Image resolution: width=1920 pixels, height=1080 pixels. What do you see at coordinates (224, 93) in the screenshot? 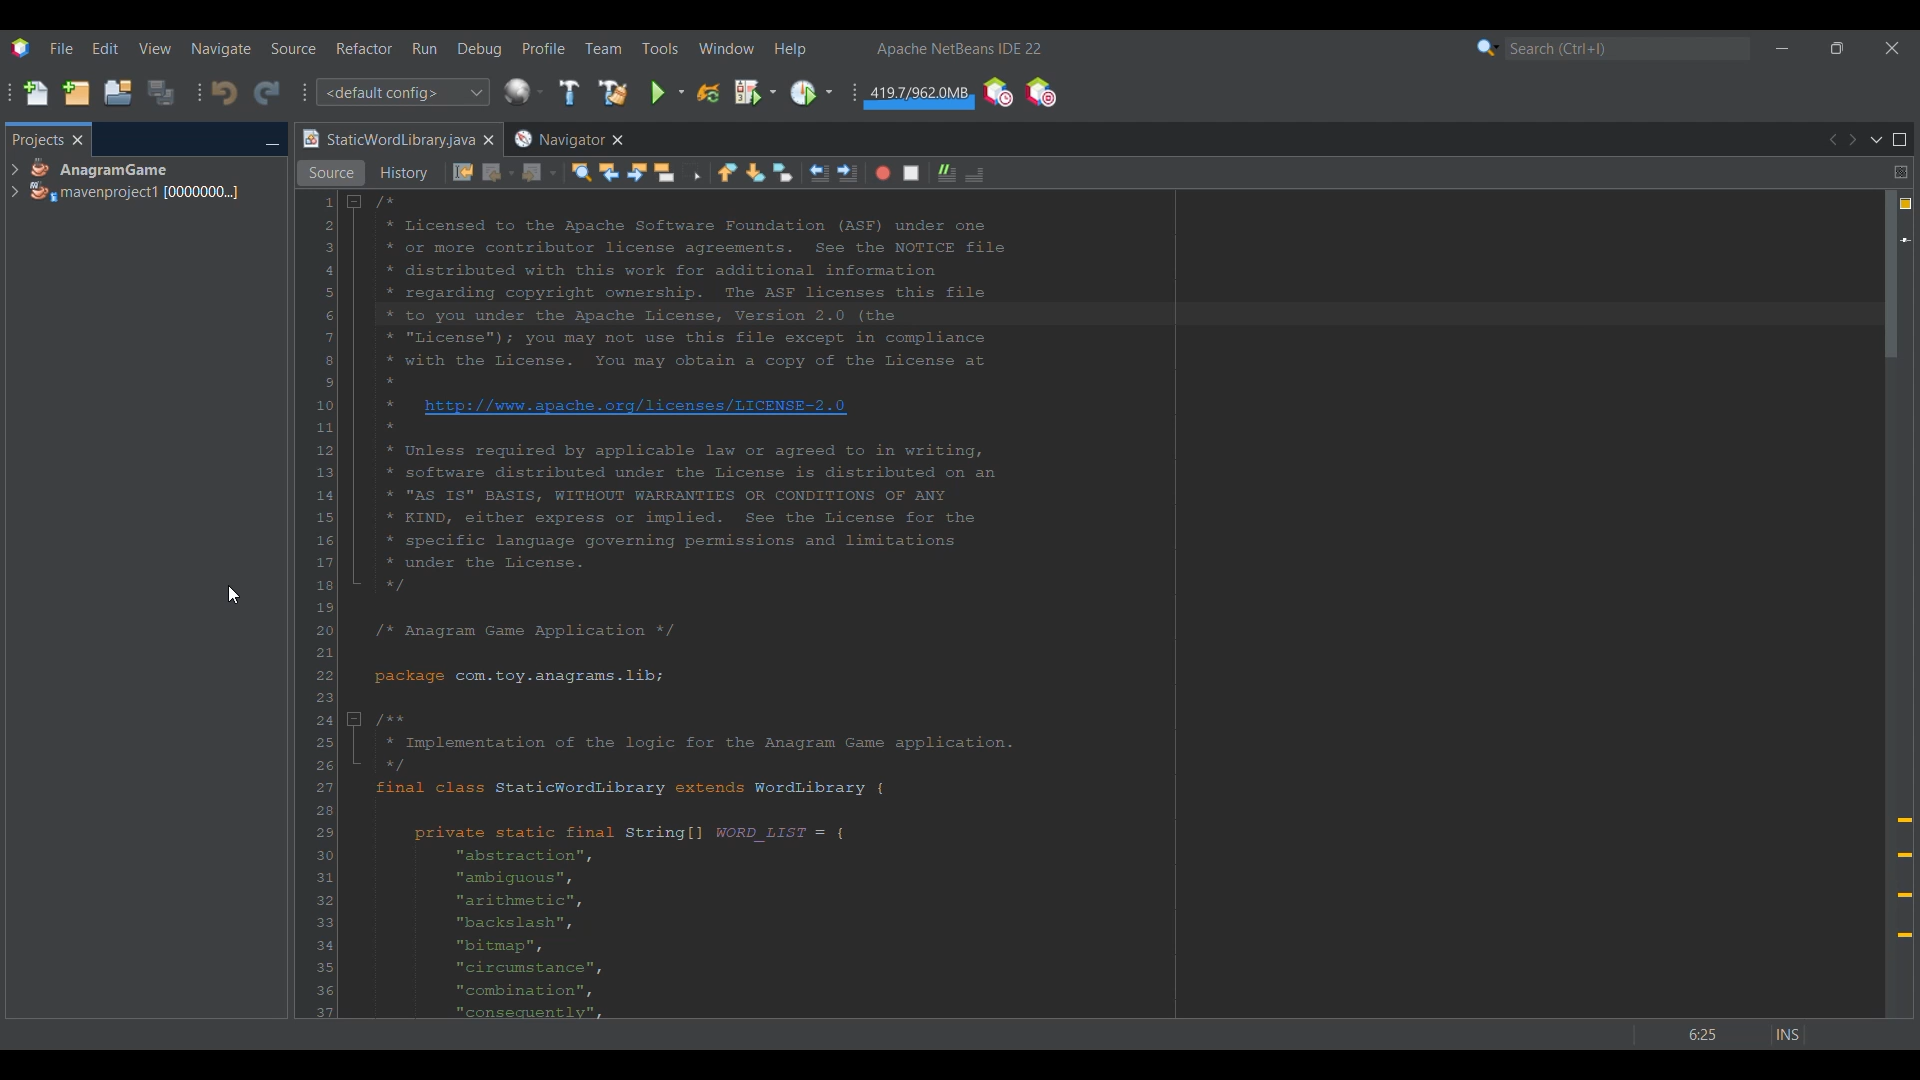
I see `Undo` at bounding box center [224, 93].